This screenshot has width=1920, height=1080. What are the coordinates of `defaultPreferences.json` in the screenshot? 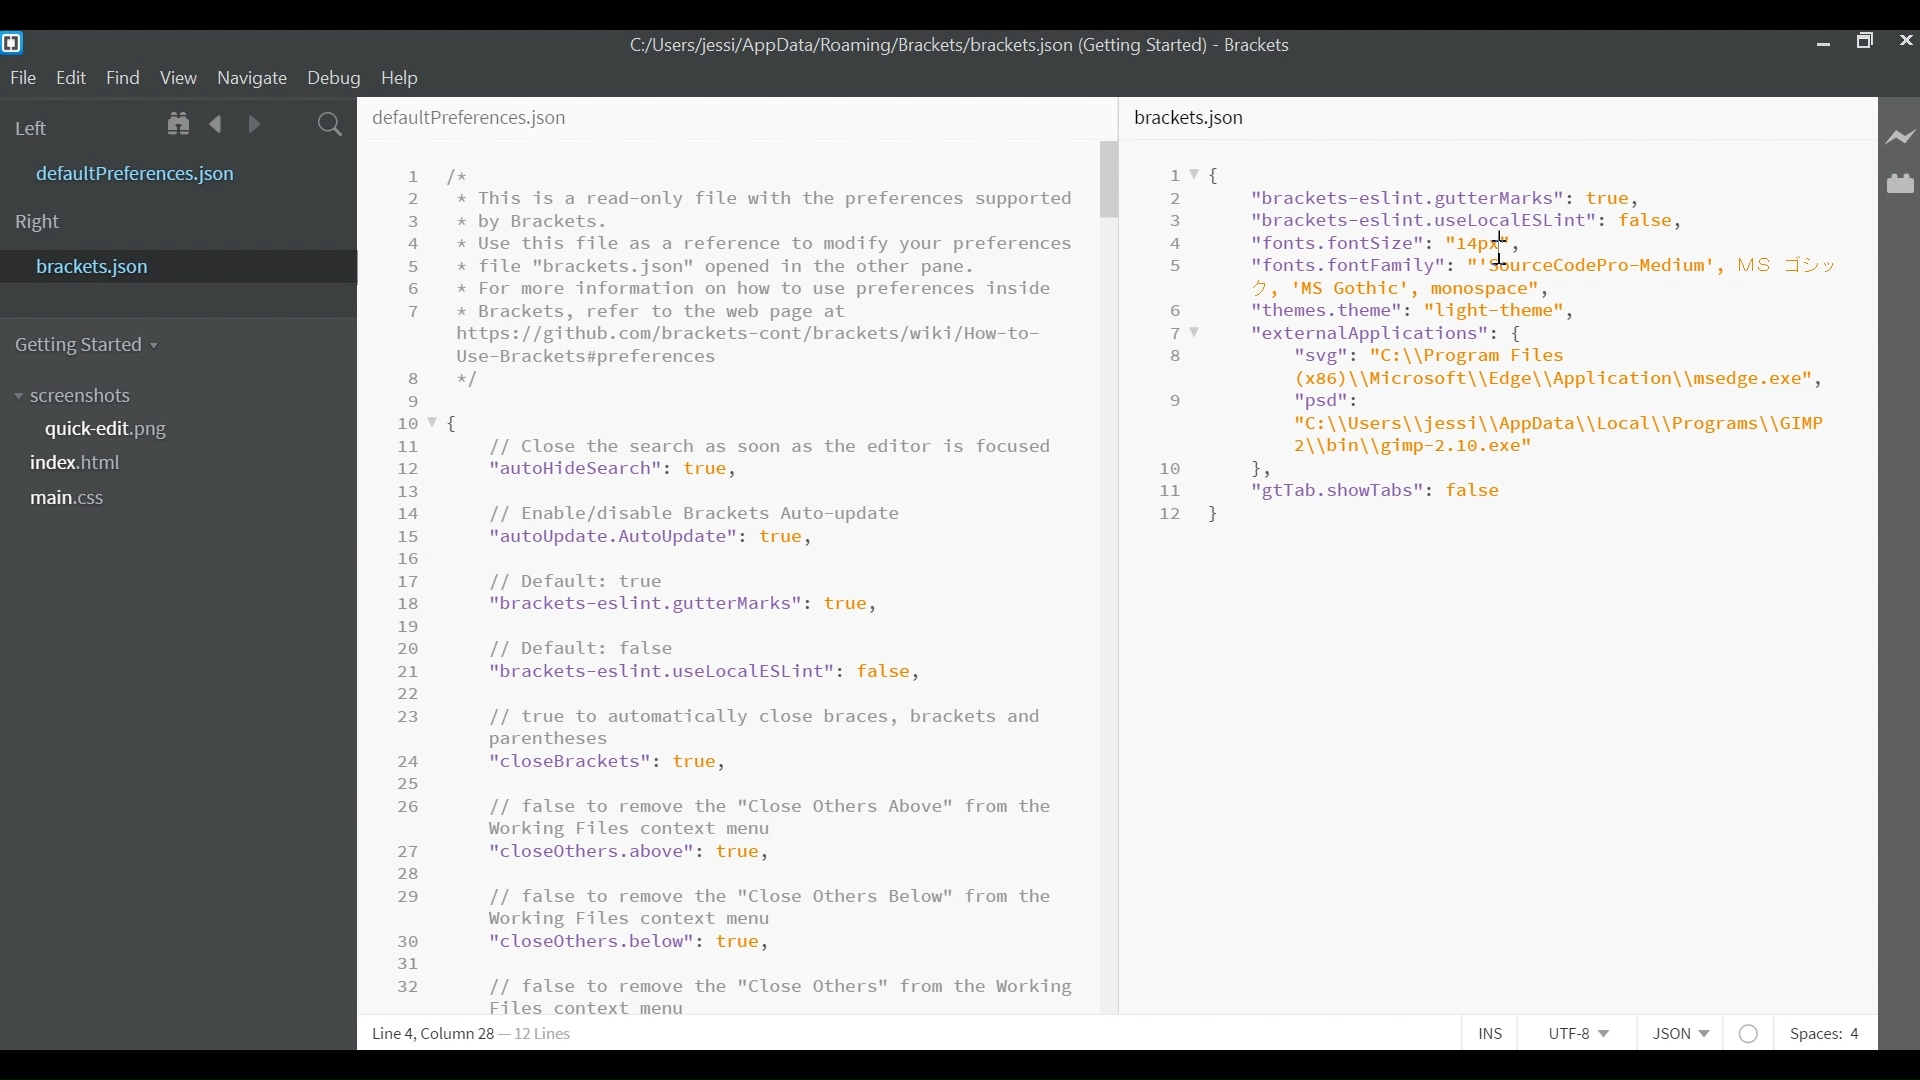 It's located at (179, 174).